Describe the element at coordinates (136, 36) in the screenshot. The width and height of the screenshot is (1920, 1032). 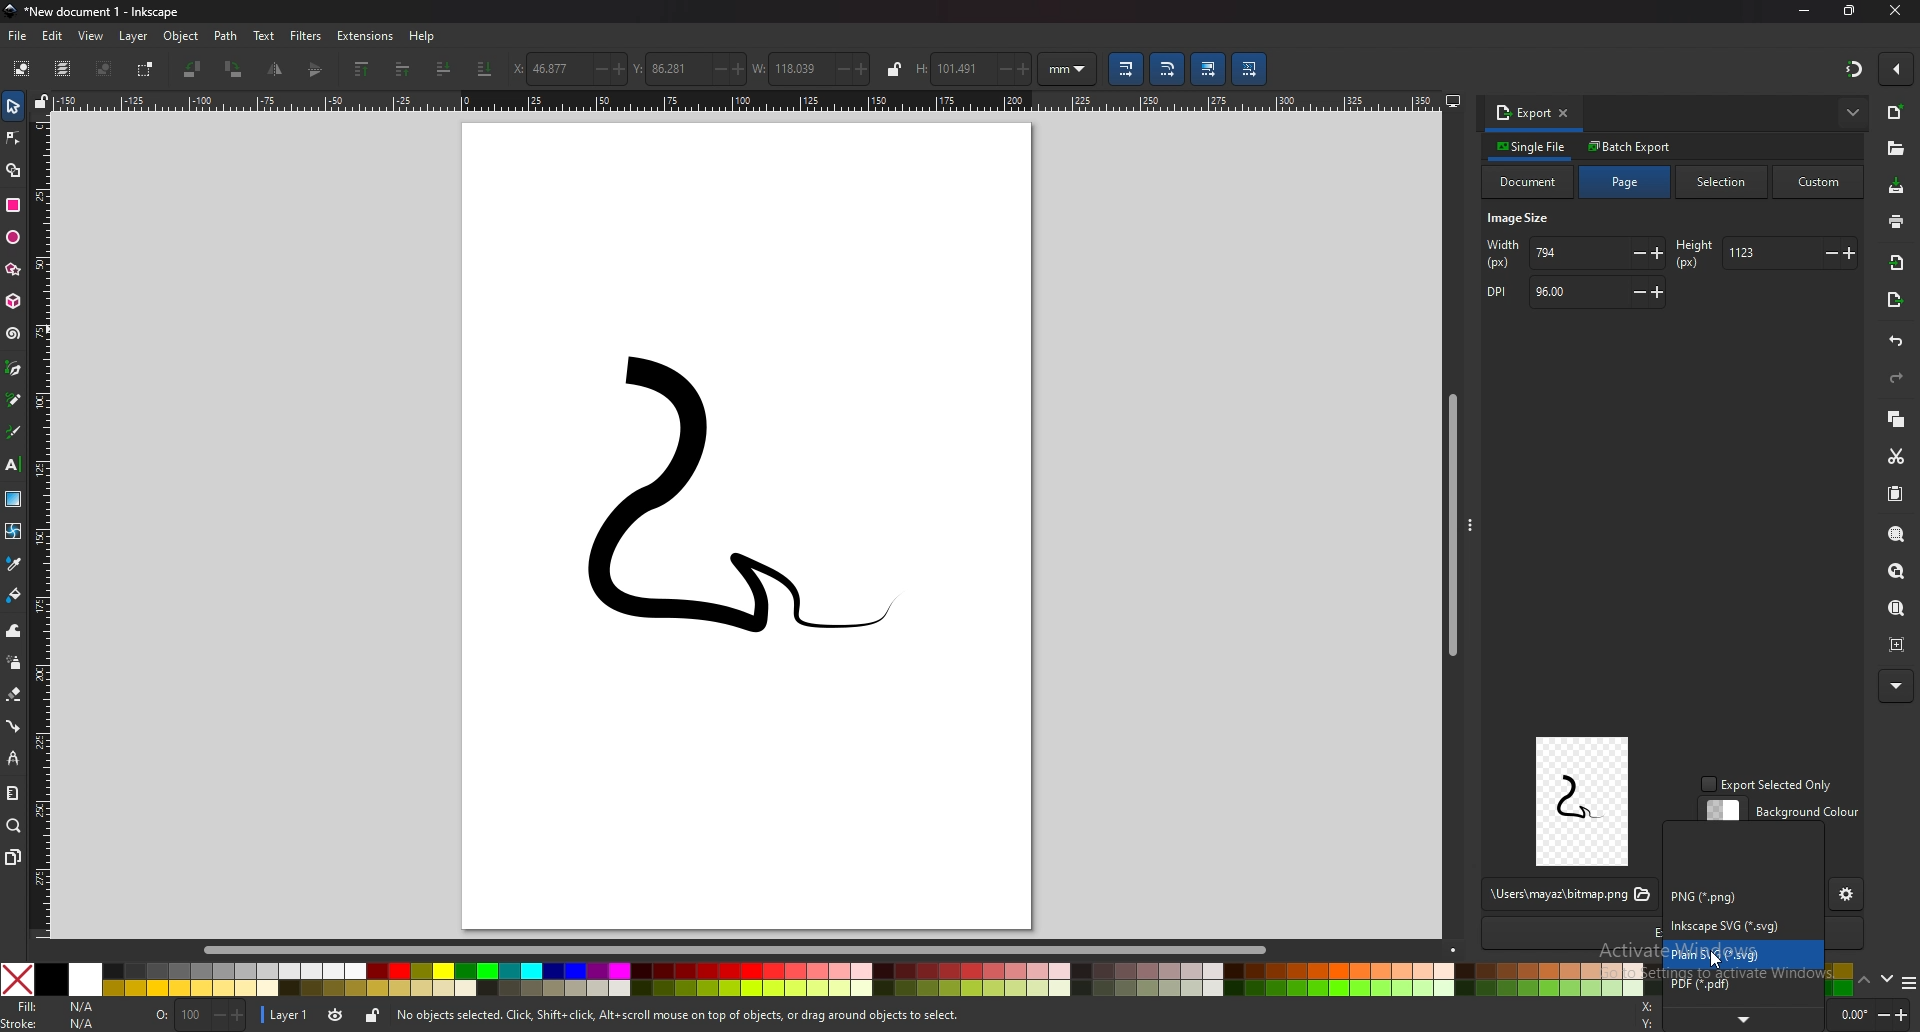
I see `layer` at that location.